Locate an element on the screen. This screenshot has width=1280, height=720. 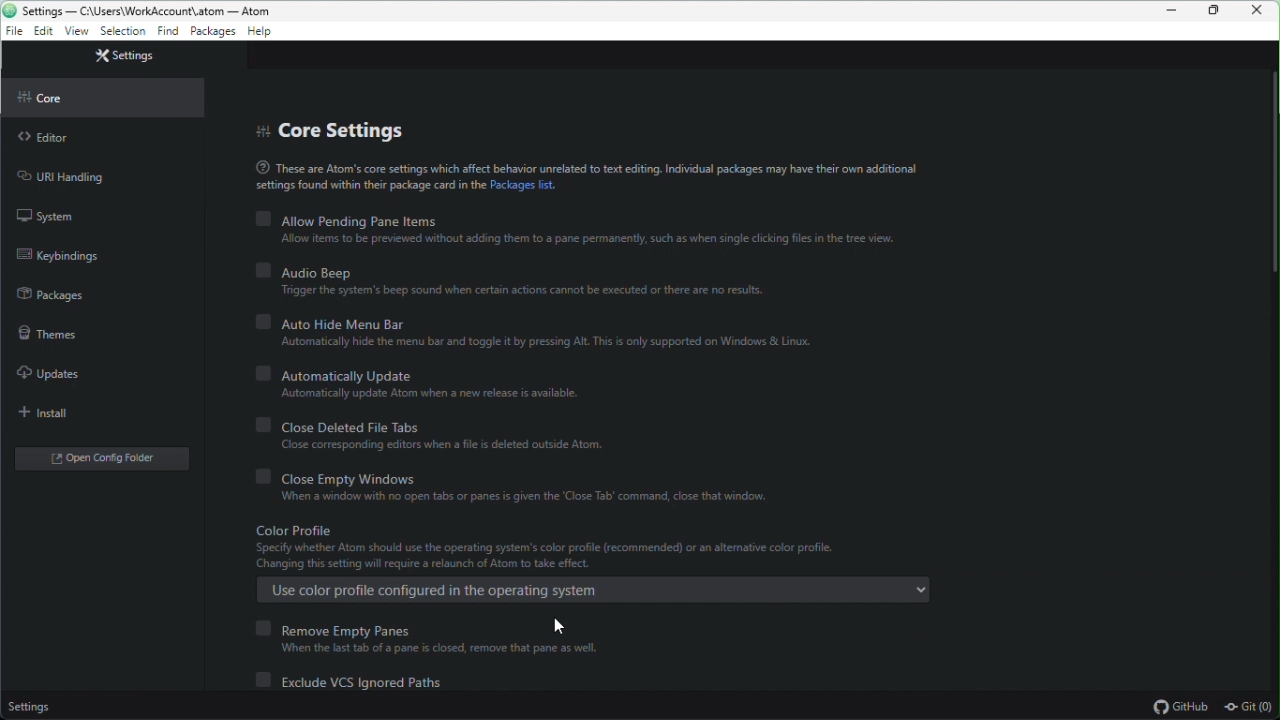
Audio beep is located at coordinates (511, 283).